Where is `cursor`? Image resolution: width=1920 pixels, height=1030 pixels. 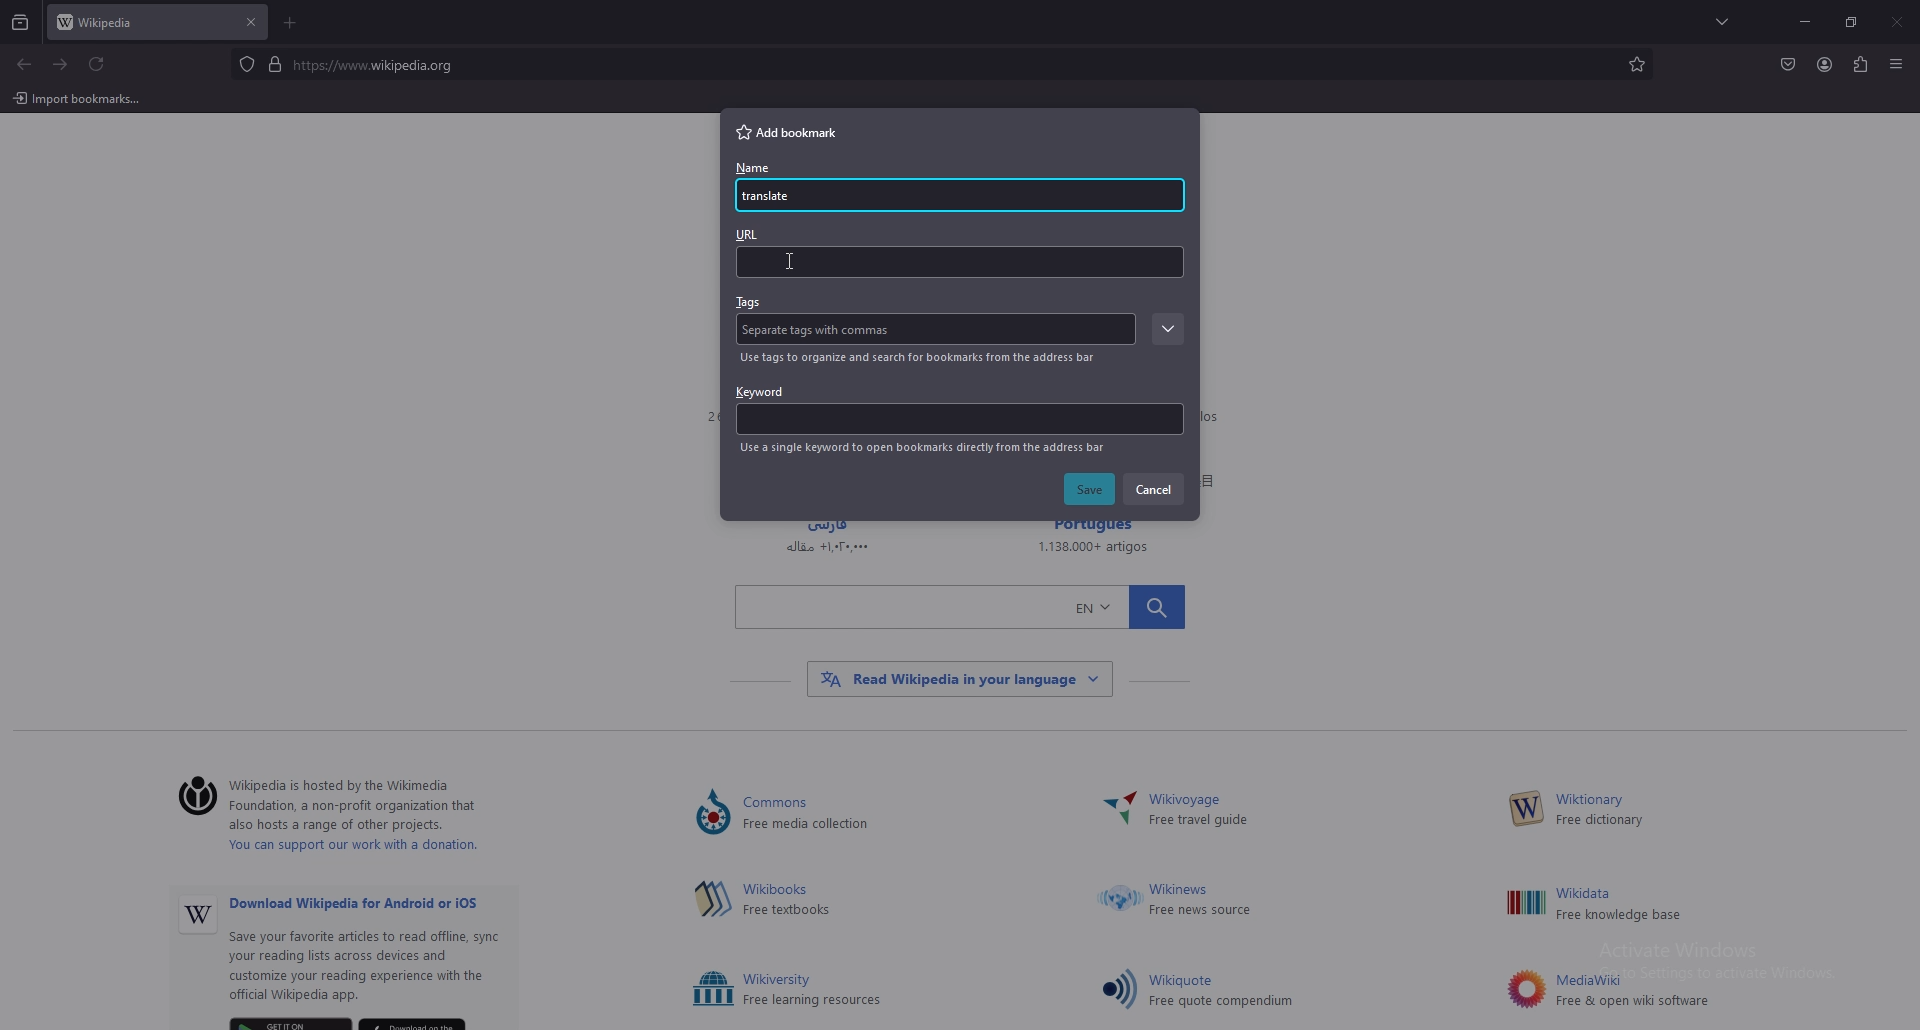
cursor is located at coordinates (788, 262).